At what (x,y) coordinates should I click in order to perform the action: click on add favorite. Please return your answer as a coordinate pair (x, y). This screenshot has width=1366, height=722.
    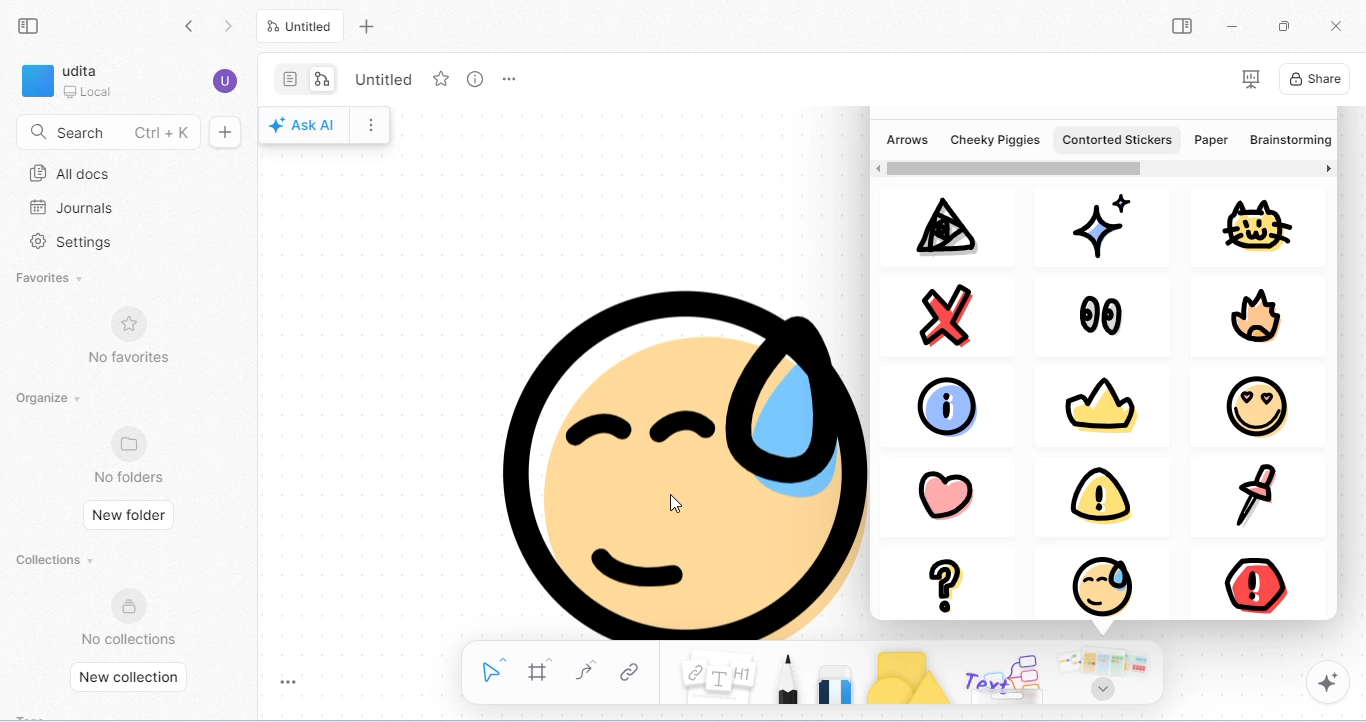
    Looking at the image, I should click on (442, 78).